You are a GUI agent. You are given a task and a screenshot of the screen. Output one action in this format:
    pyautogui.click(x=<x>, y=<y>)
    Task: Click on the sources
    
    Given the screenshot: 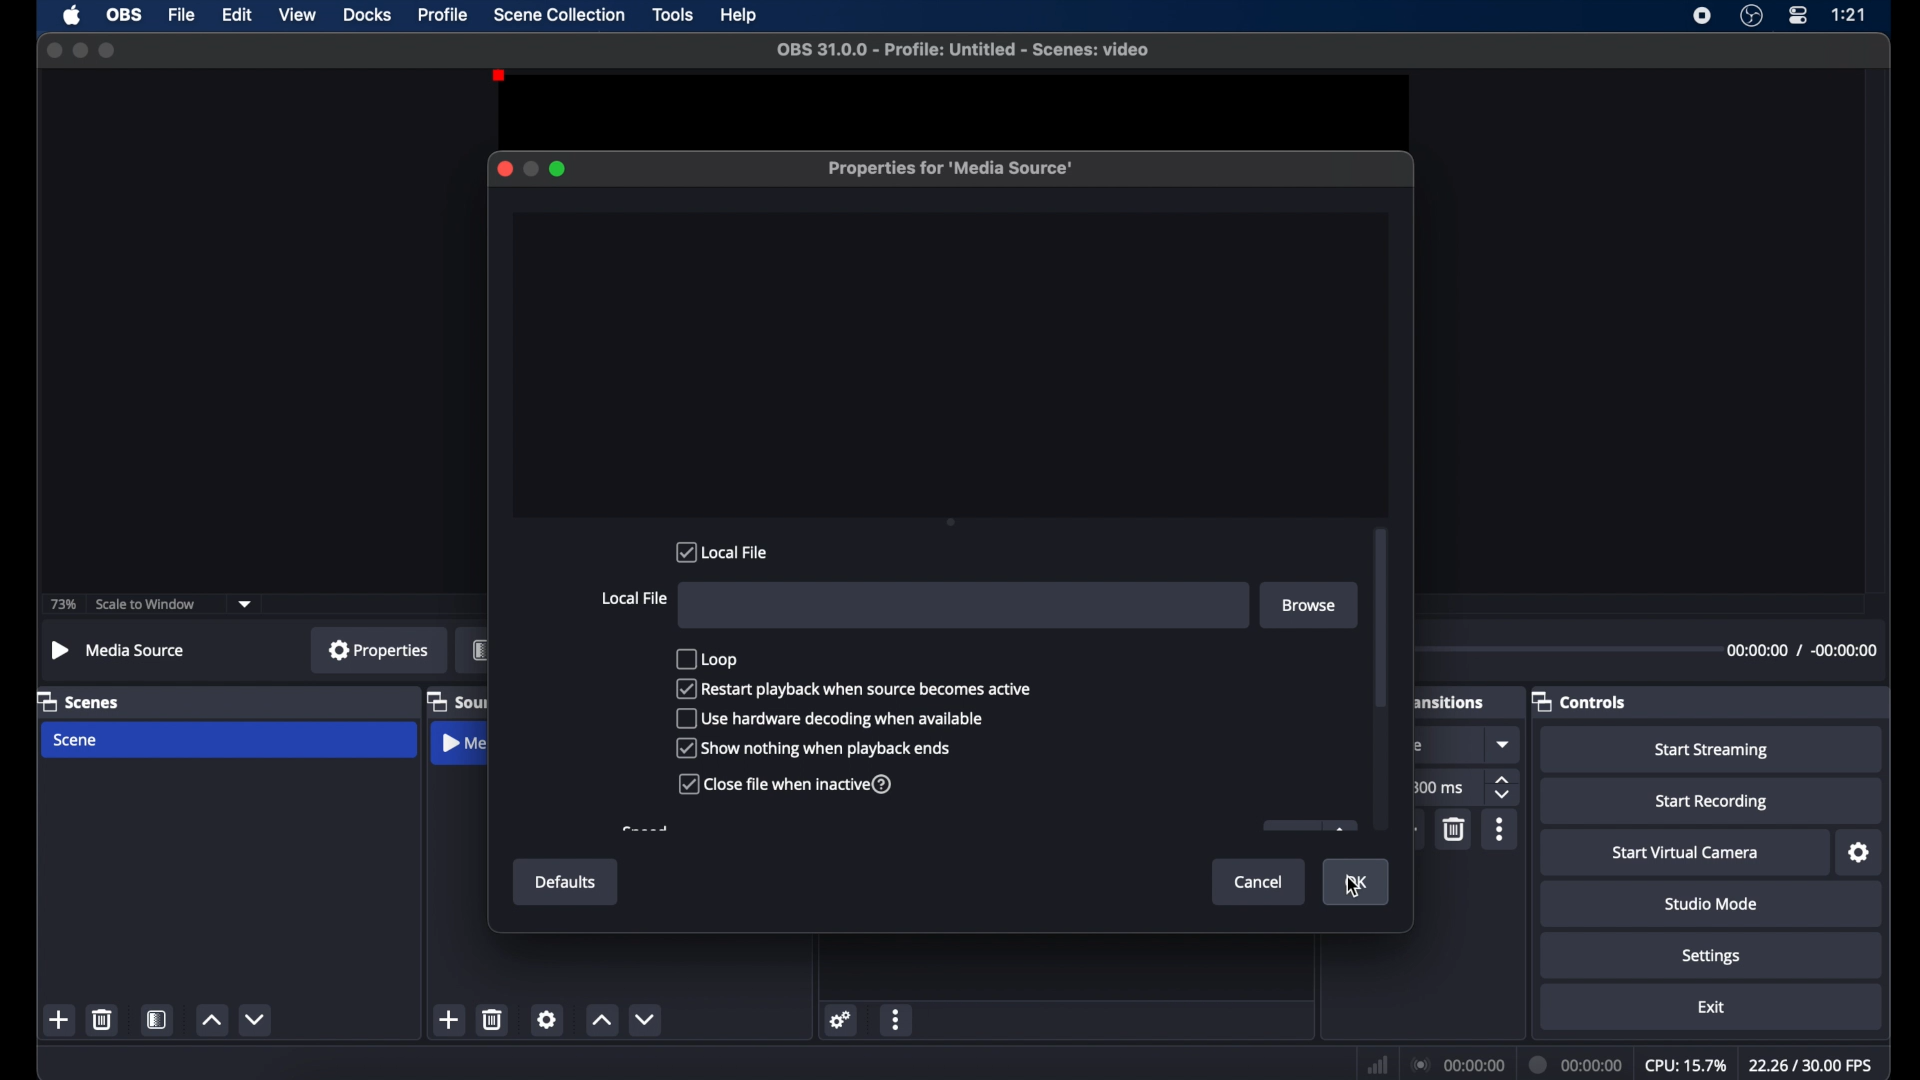 What is the action you would take?
    pyautogui.click(x=457, y=702)
    